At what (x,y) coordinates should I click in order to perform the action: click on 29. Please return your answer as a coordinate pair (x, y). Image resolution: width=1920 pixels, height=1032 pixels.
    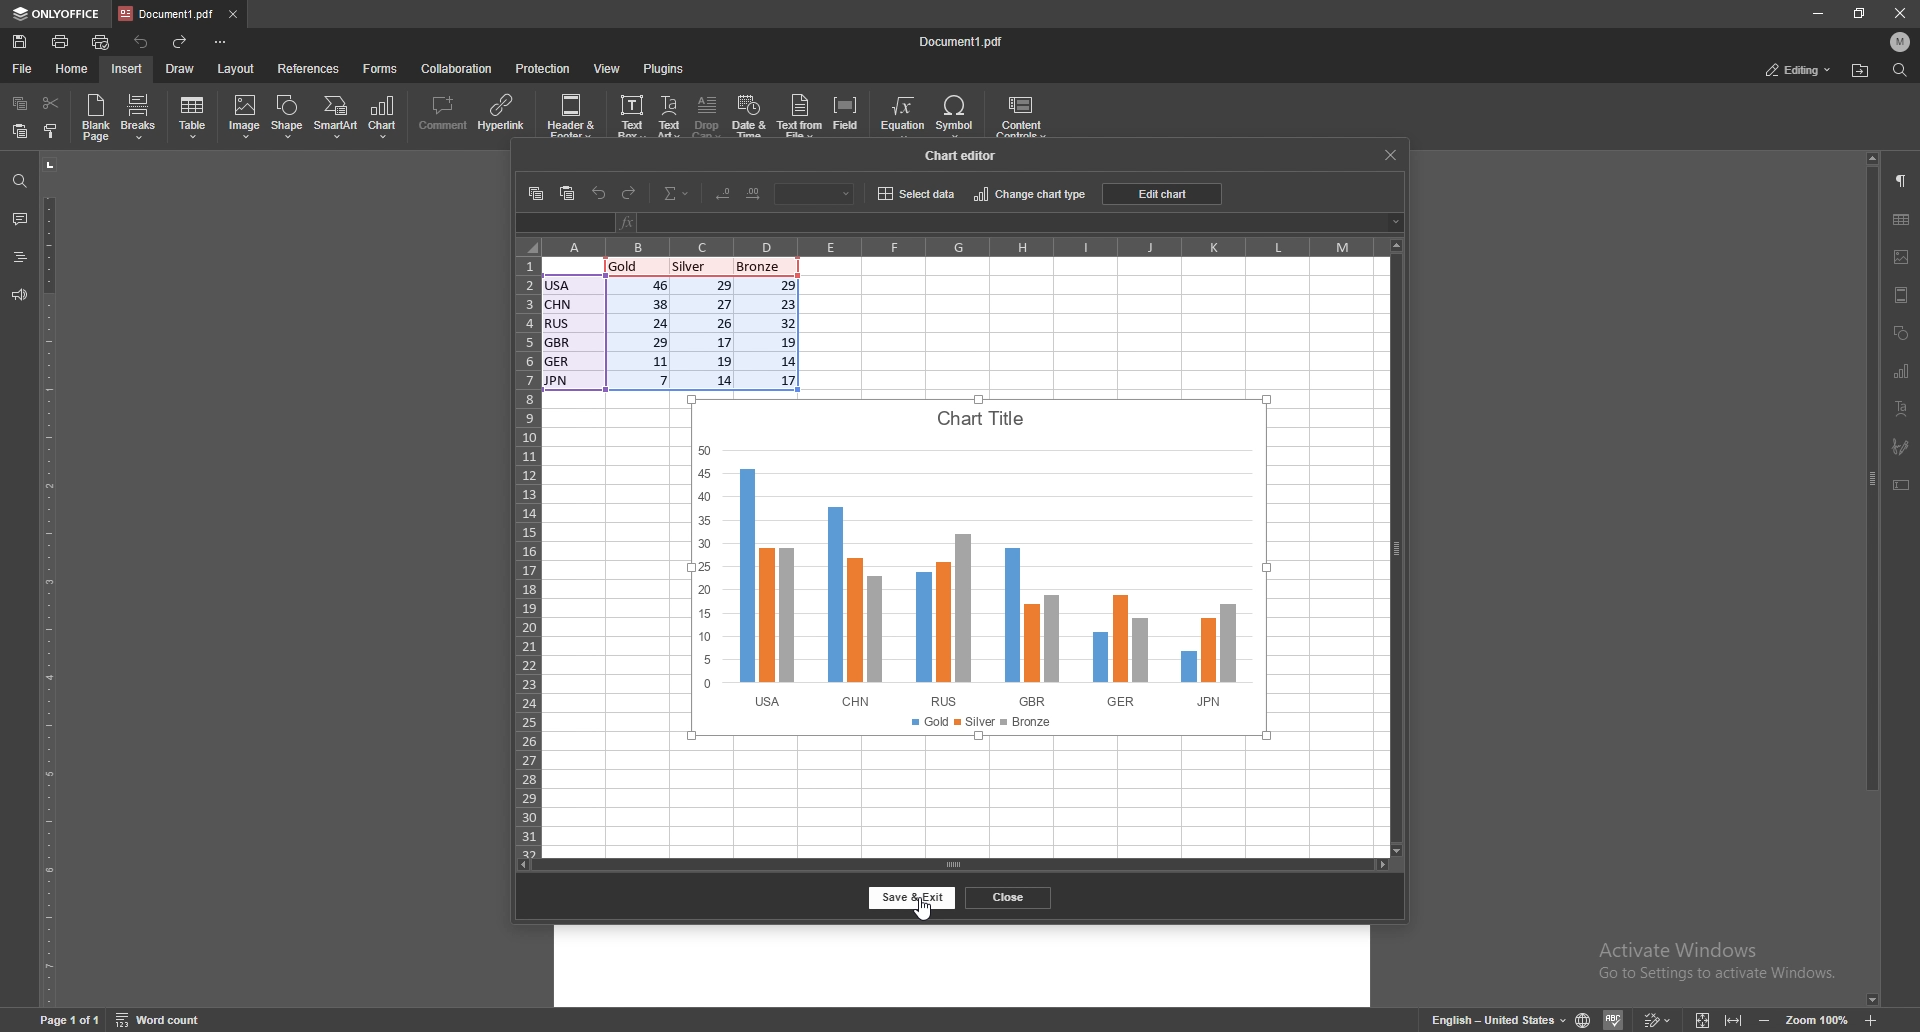
    Looking at the image, I should click on (717, 286).